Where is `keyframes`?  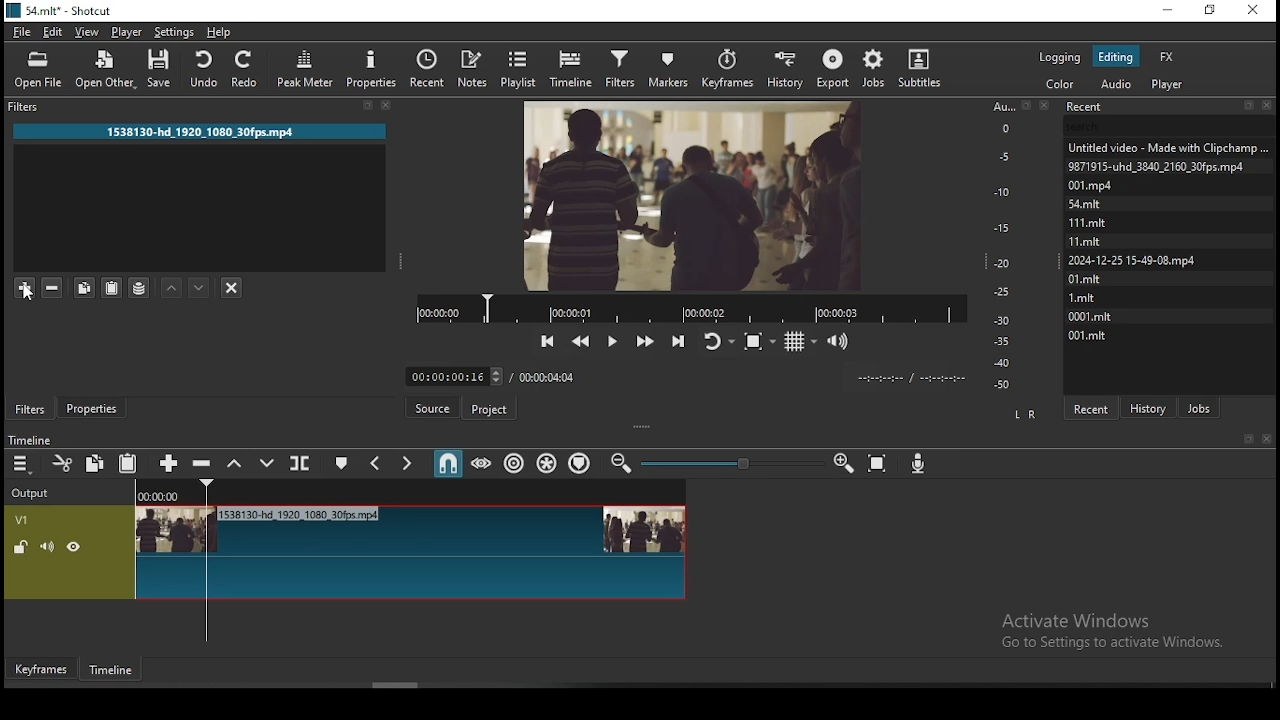 keyframes is located at coordinates (730, 69).